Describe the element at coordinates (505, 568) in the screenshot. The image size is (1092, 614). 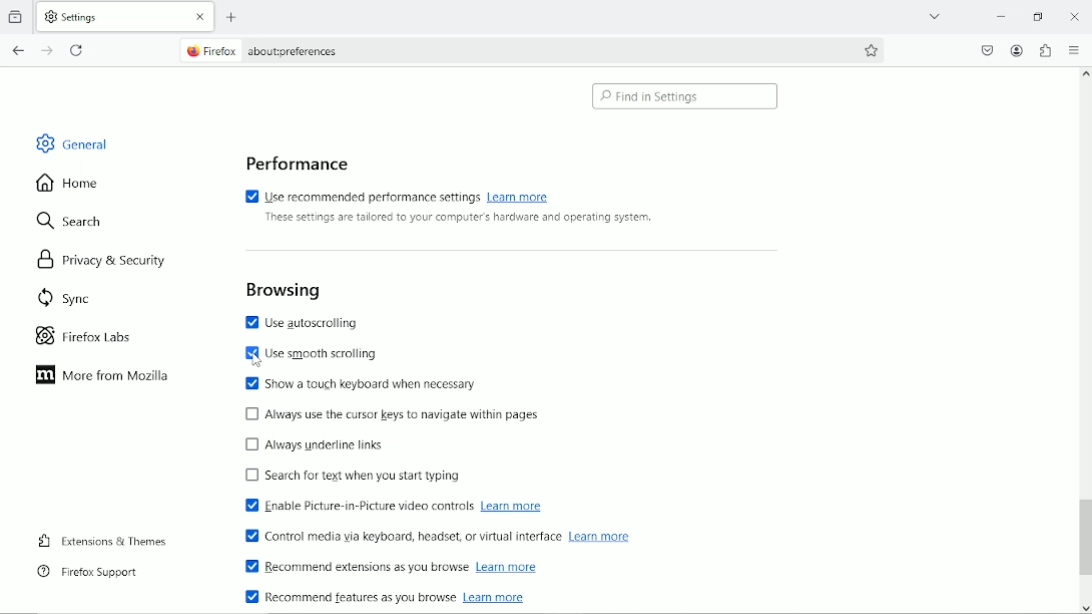
I see `Learn more` at that location.